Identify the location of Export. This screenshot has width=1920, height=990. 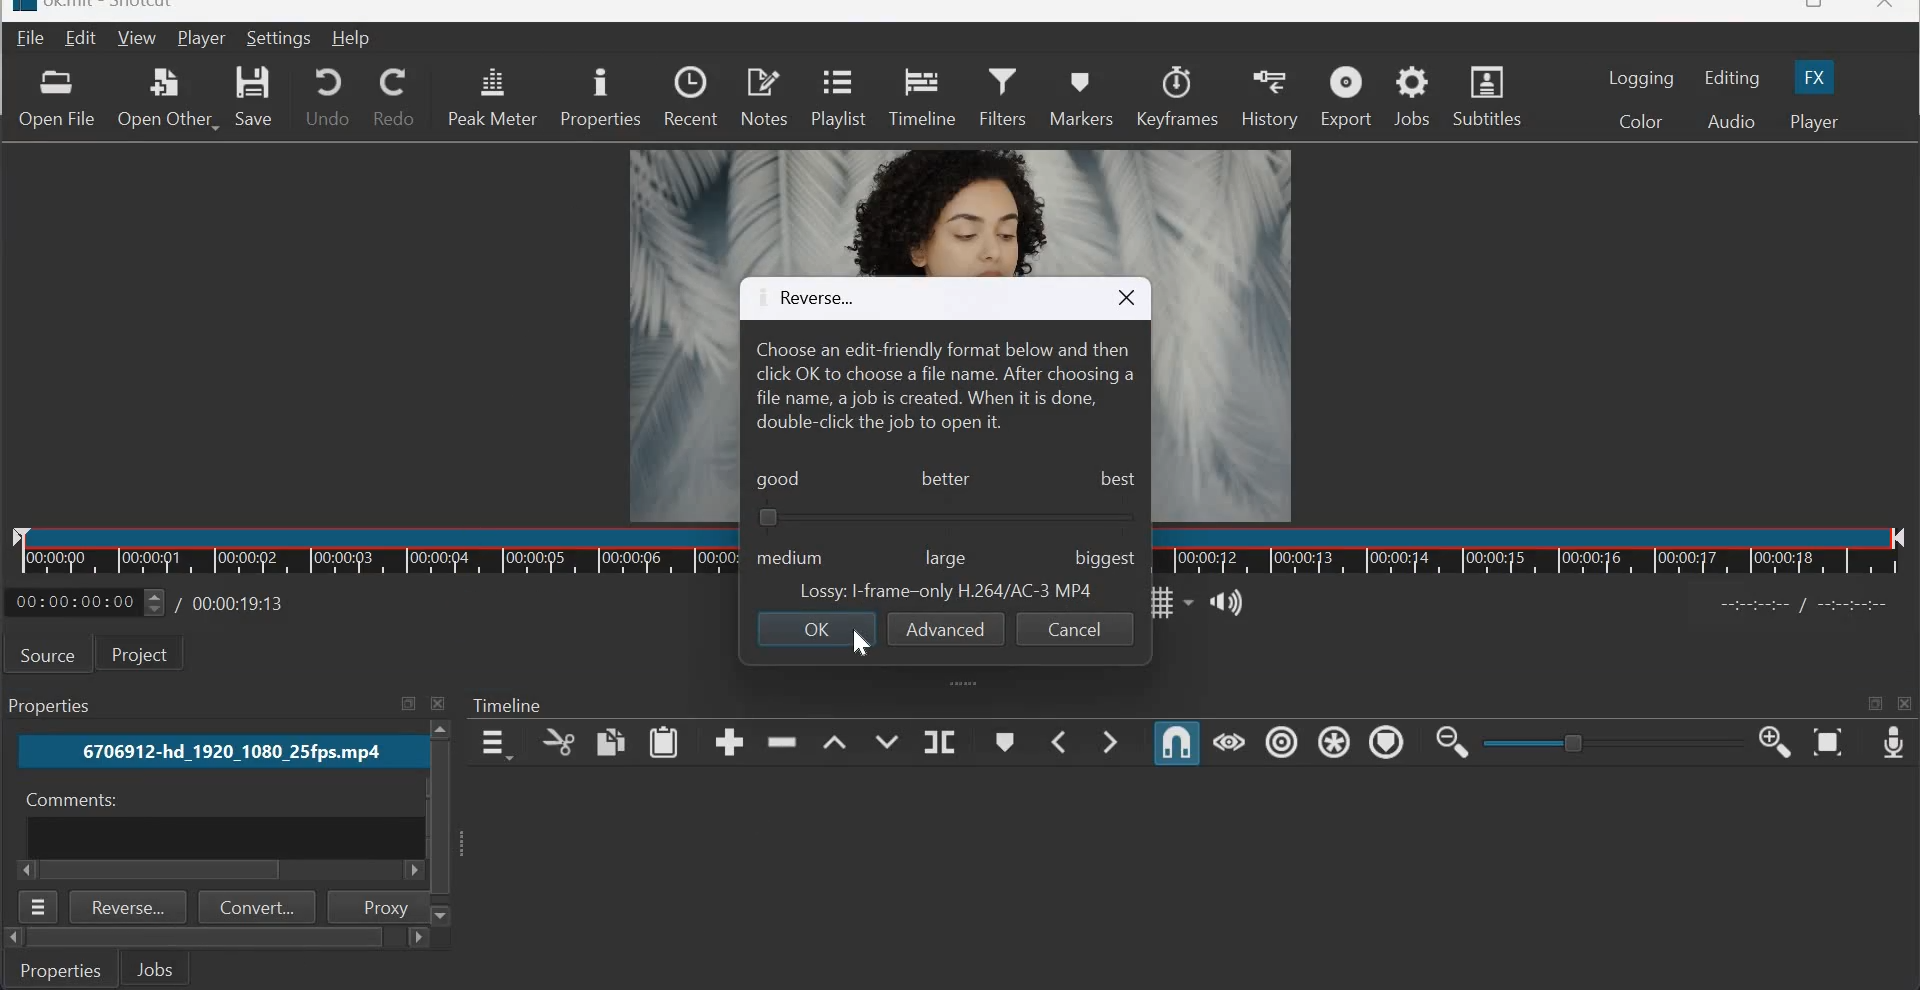
(1346, 95).